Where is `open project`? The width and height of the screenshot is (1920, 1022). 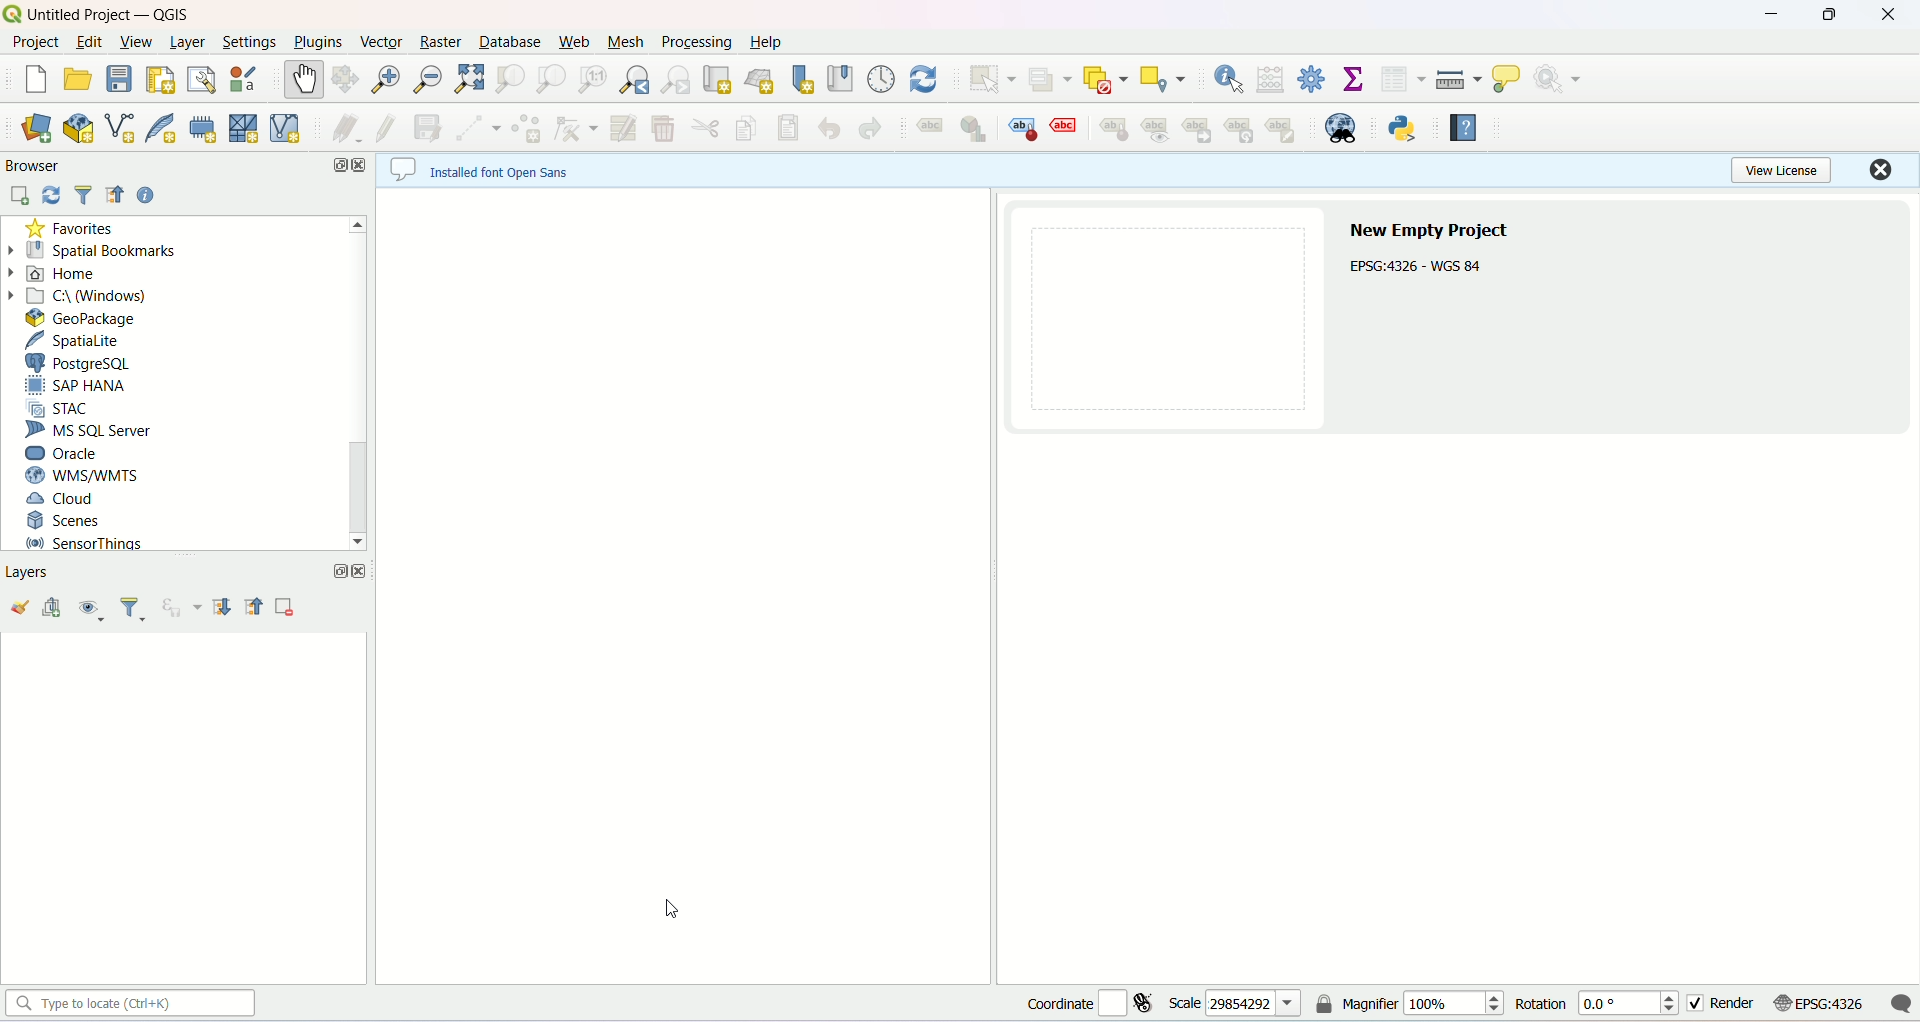
open project is located at coordinates (75, 77).